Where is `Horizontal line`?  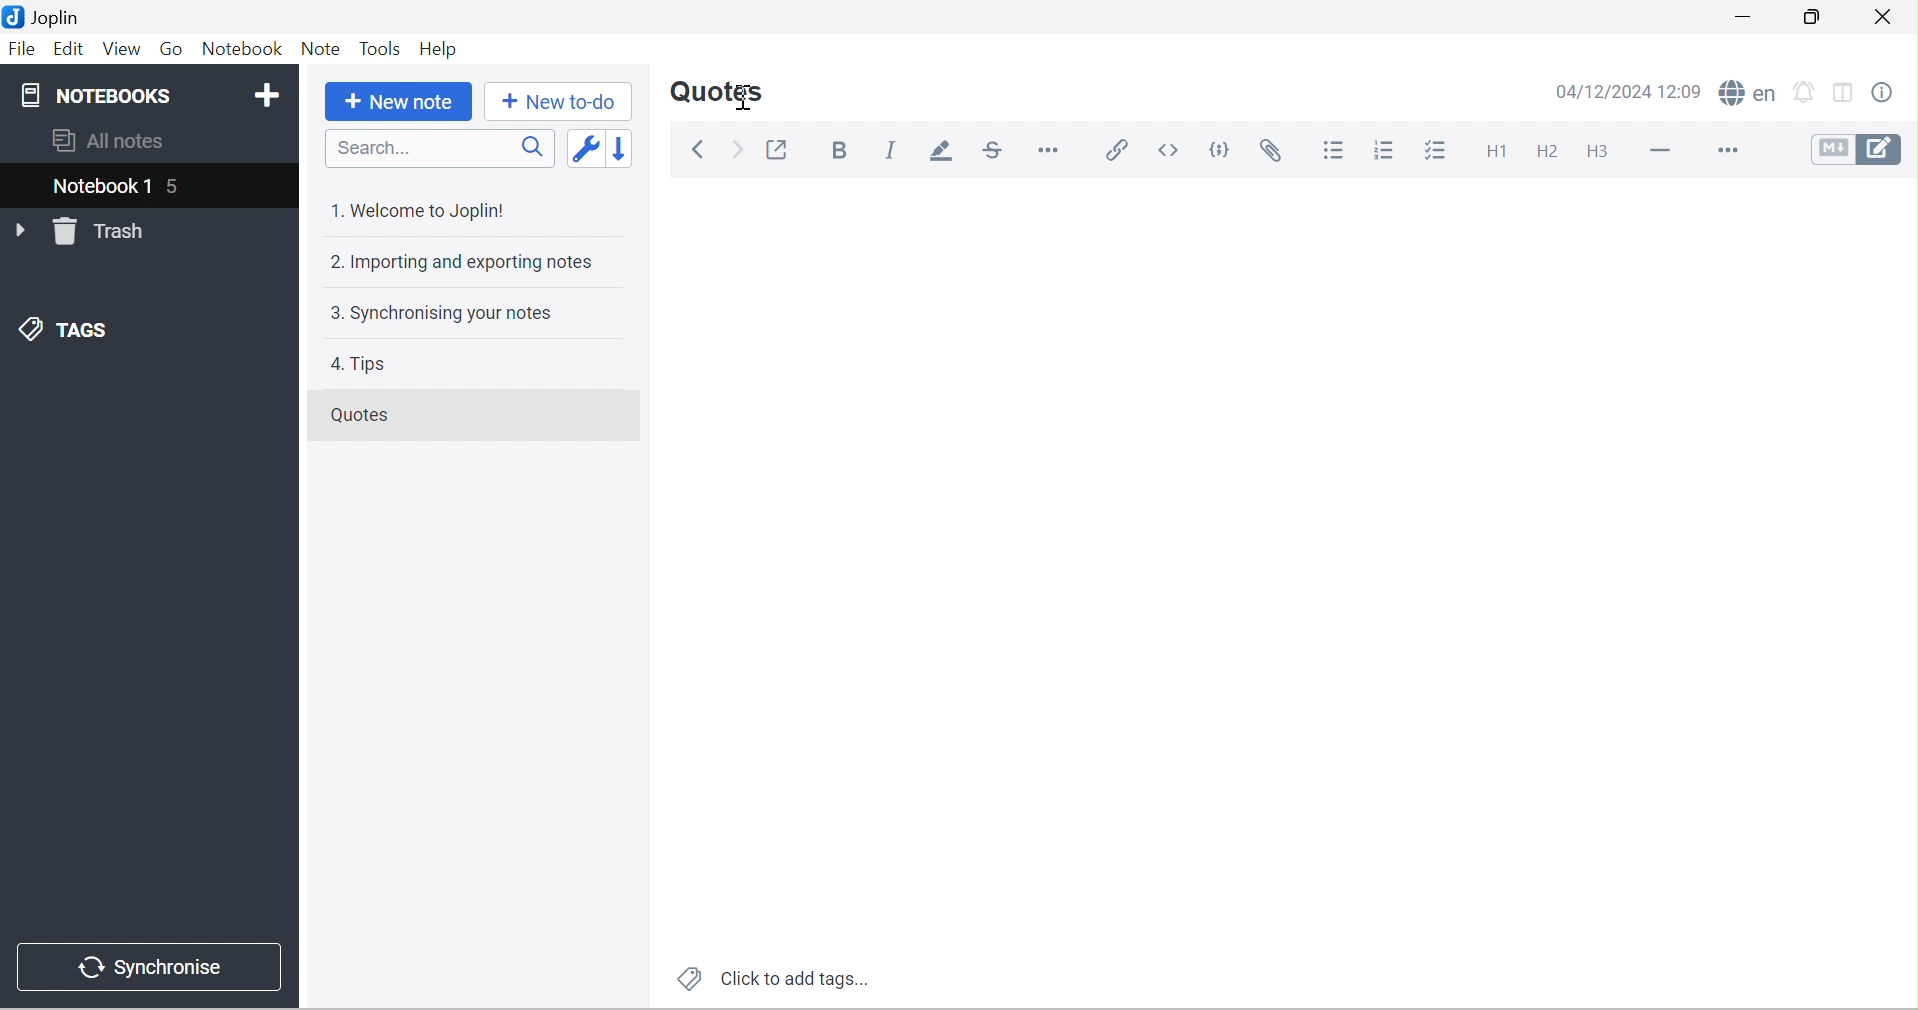 Horizontal line is located at coordinates (1654, 154).